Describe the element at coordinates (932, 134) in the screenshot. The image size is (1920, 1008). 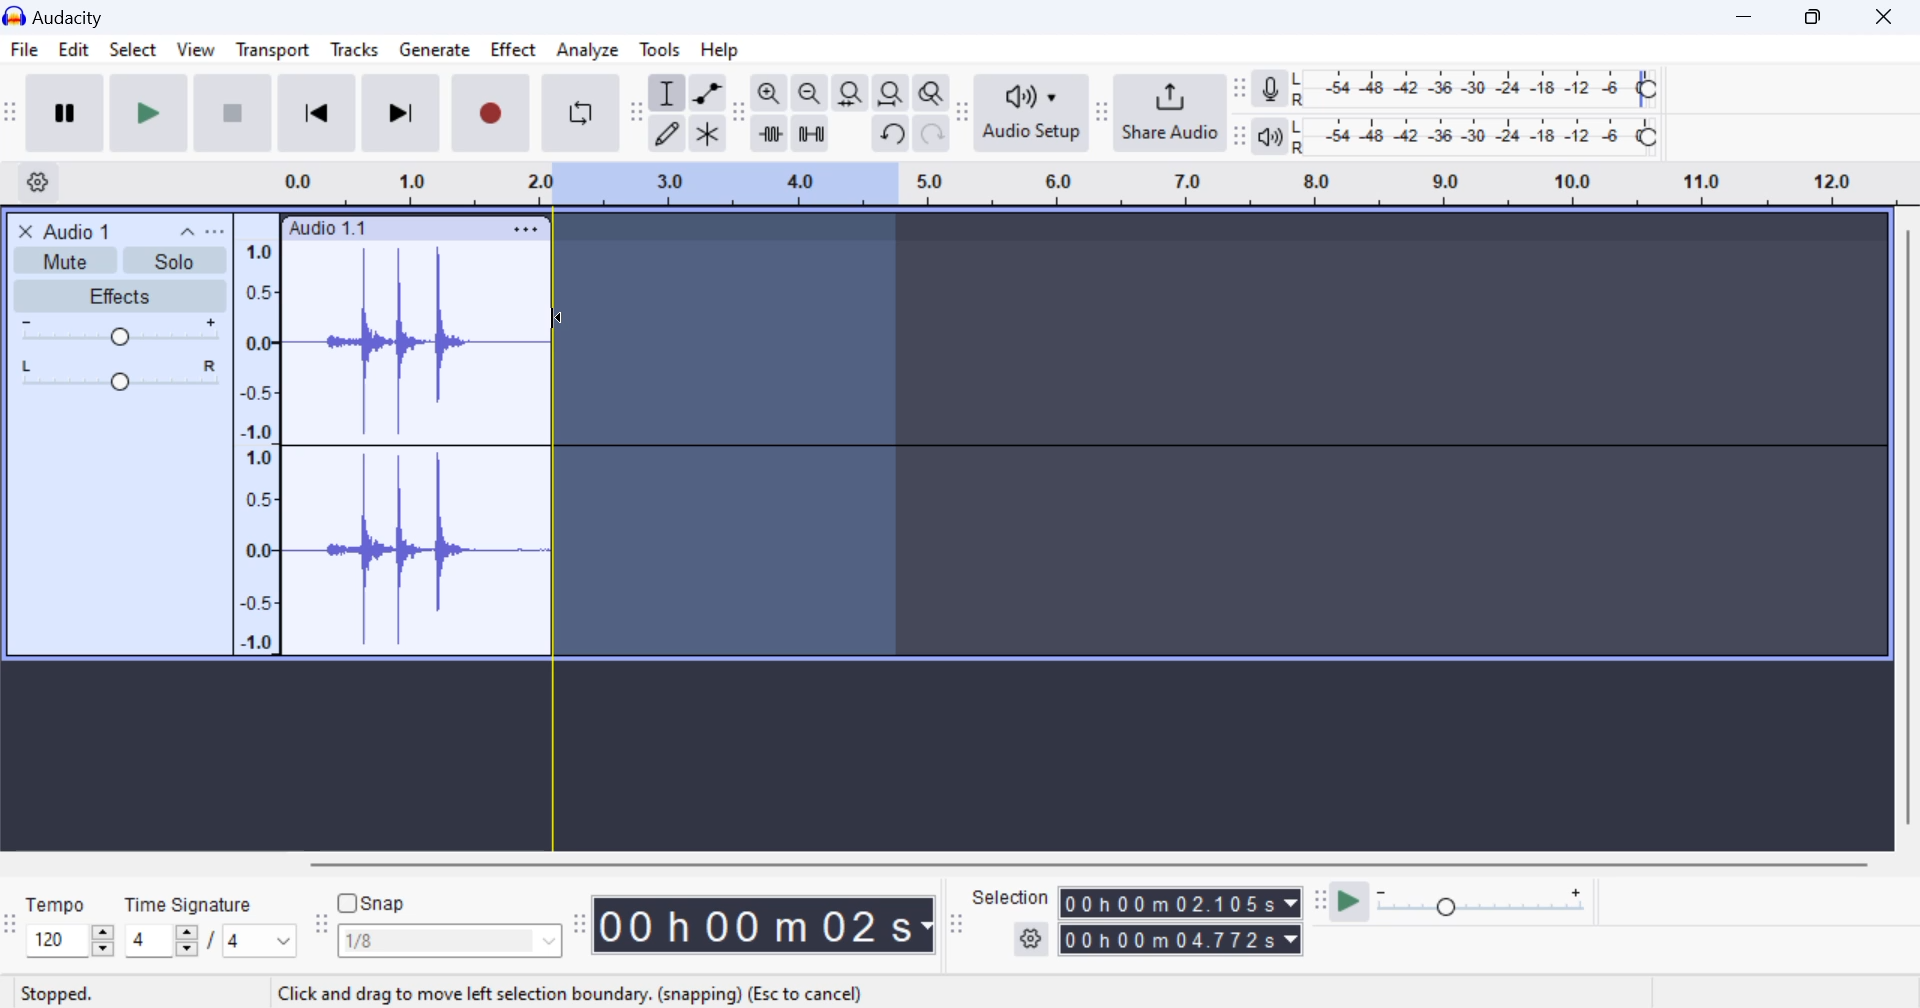
I see `redo` at that location.